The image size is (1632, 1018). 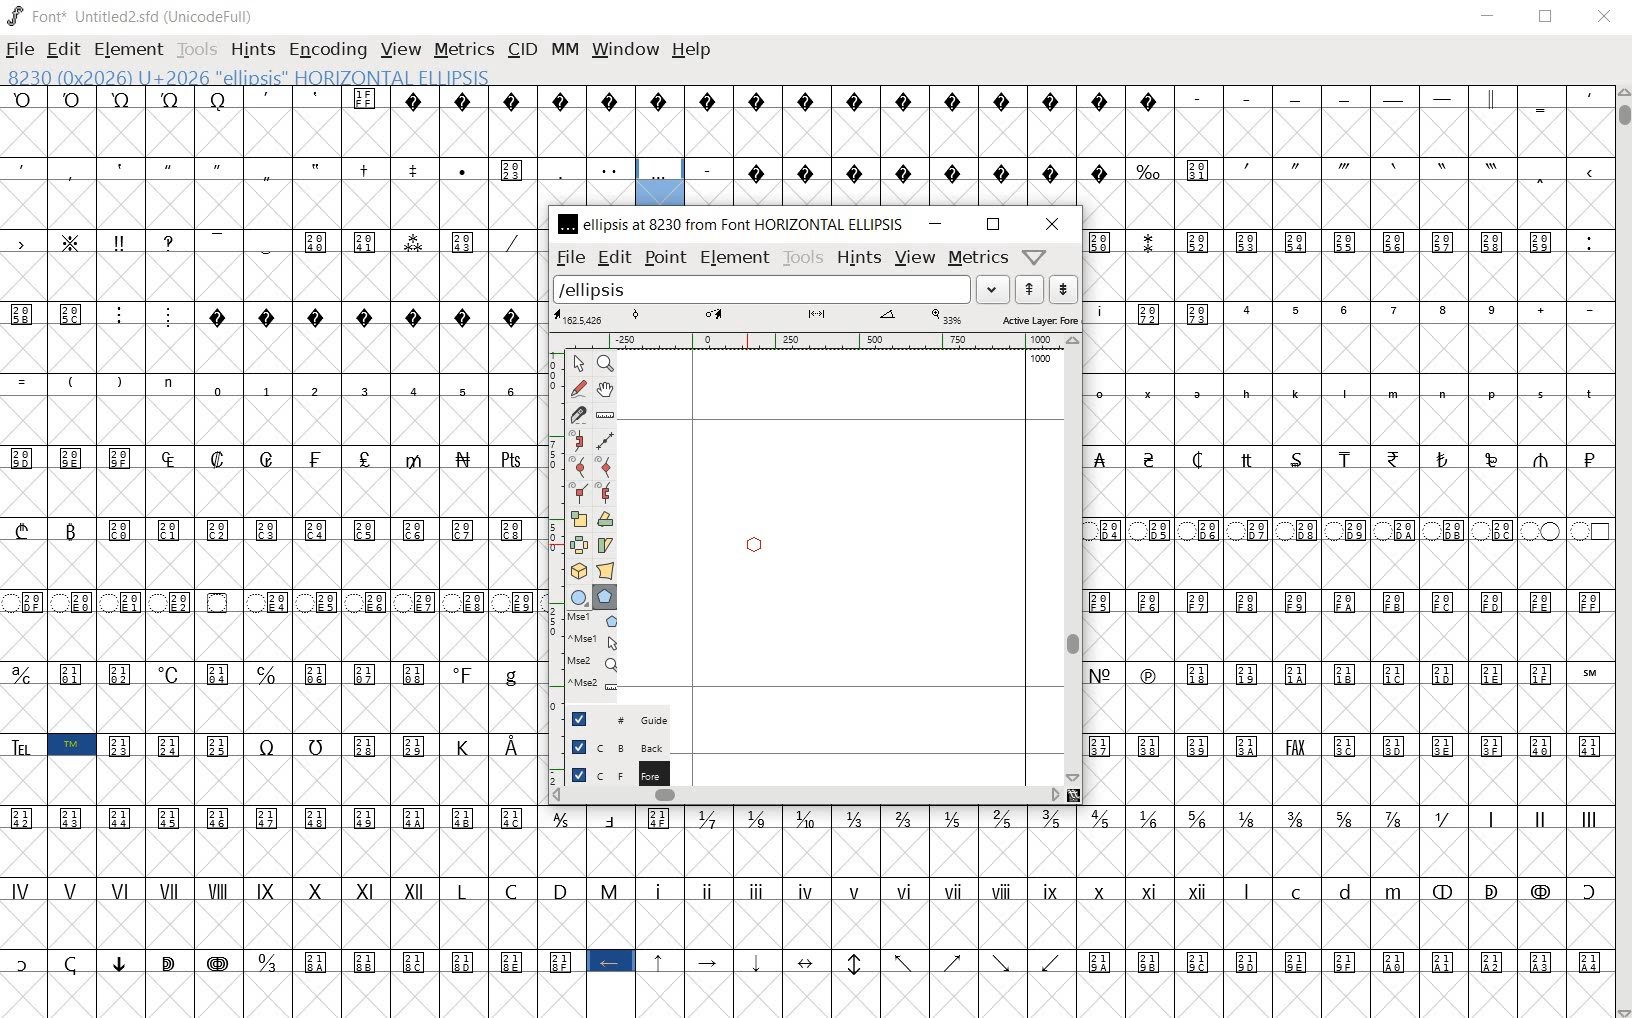 What do you see at coordinates (583, 363) in the screenshot?
I see `POINTER` at bounding box center [583, 363].